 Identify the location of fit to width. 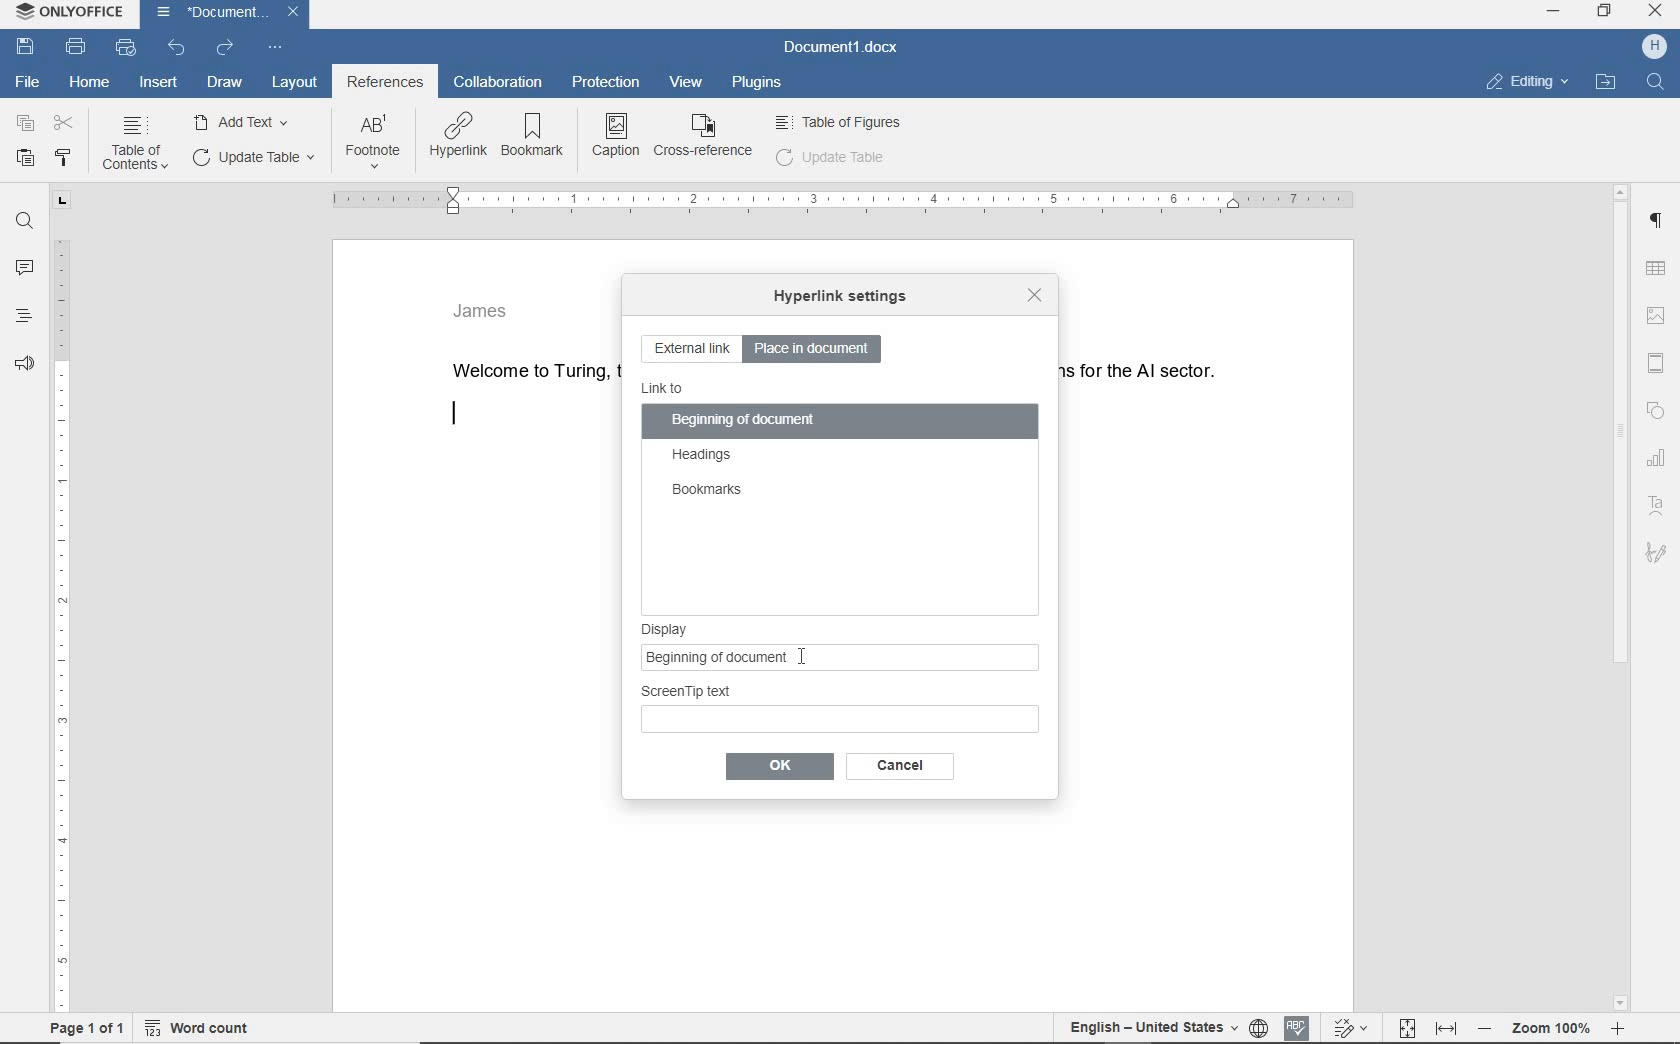
(1446, 1027).